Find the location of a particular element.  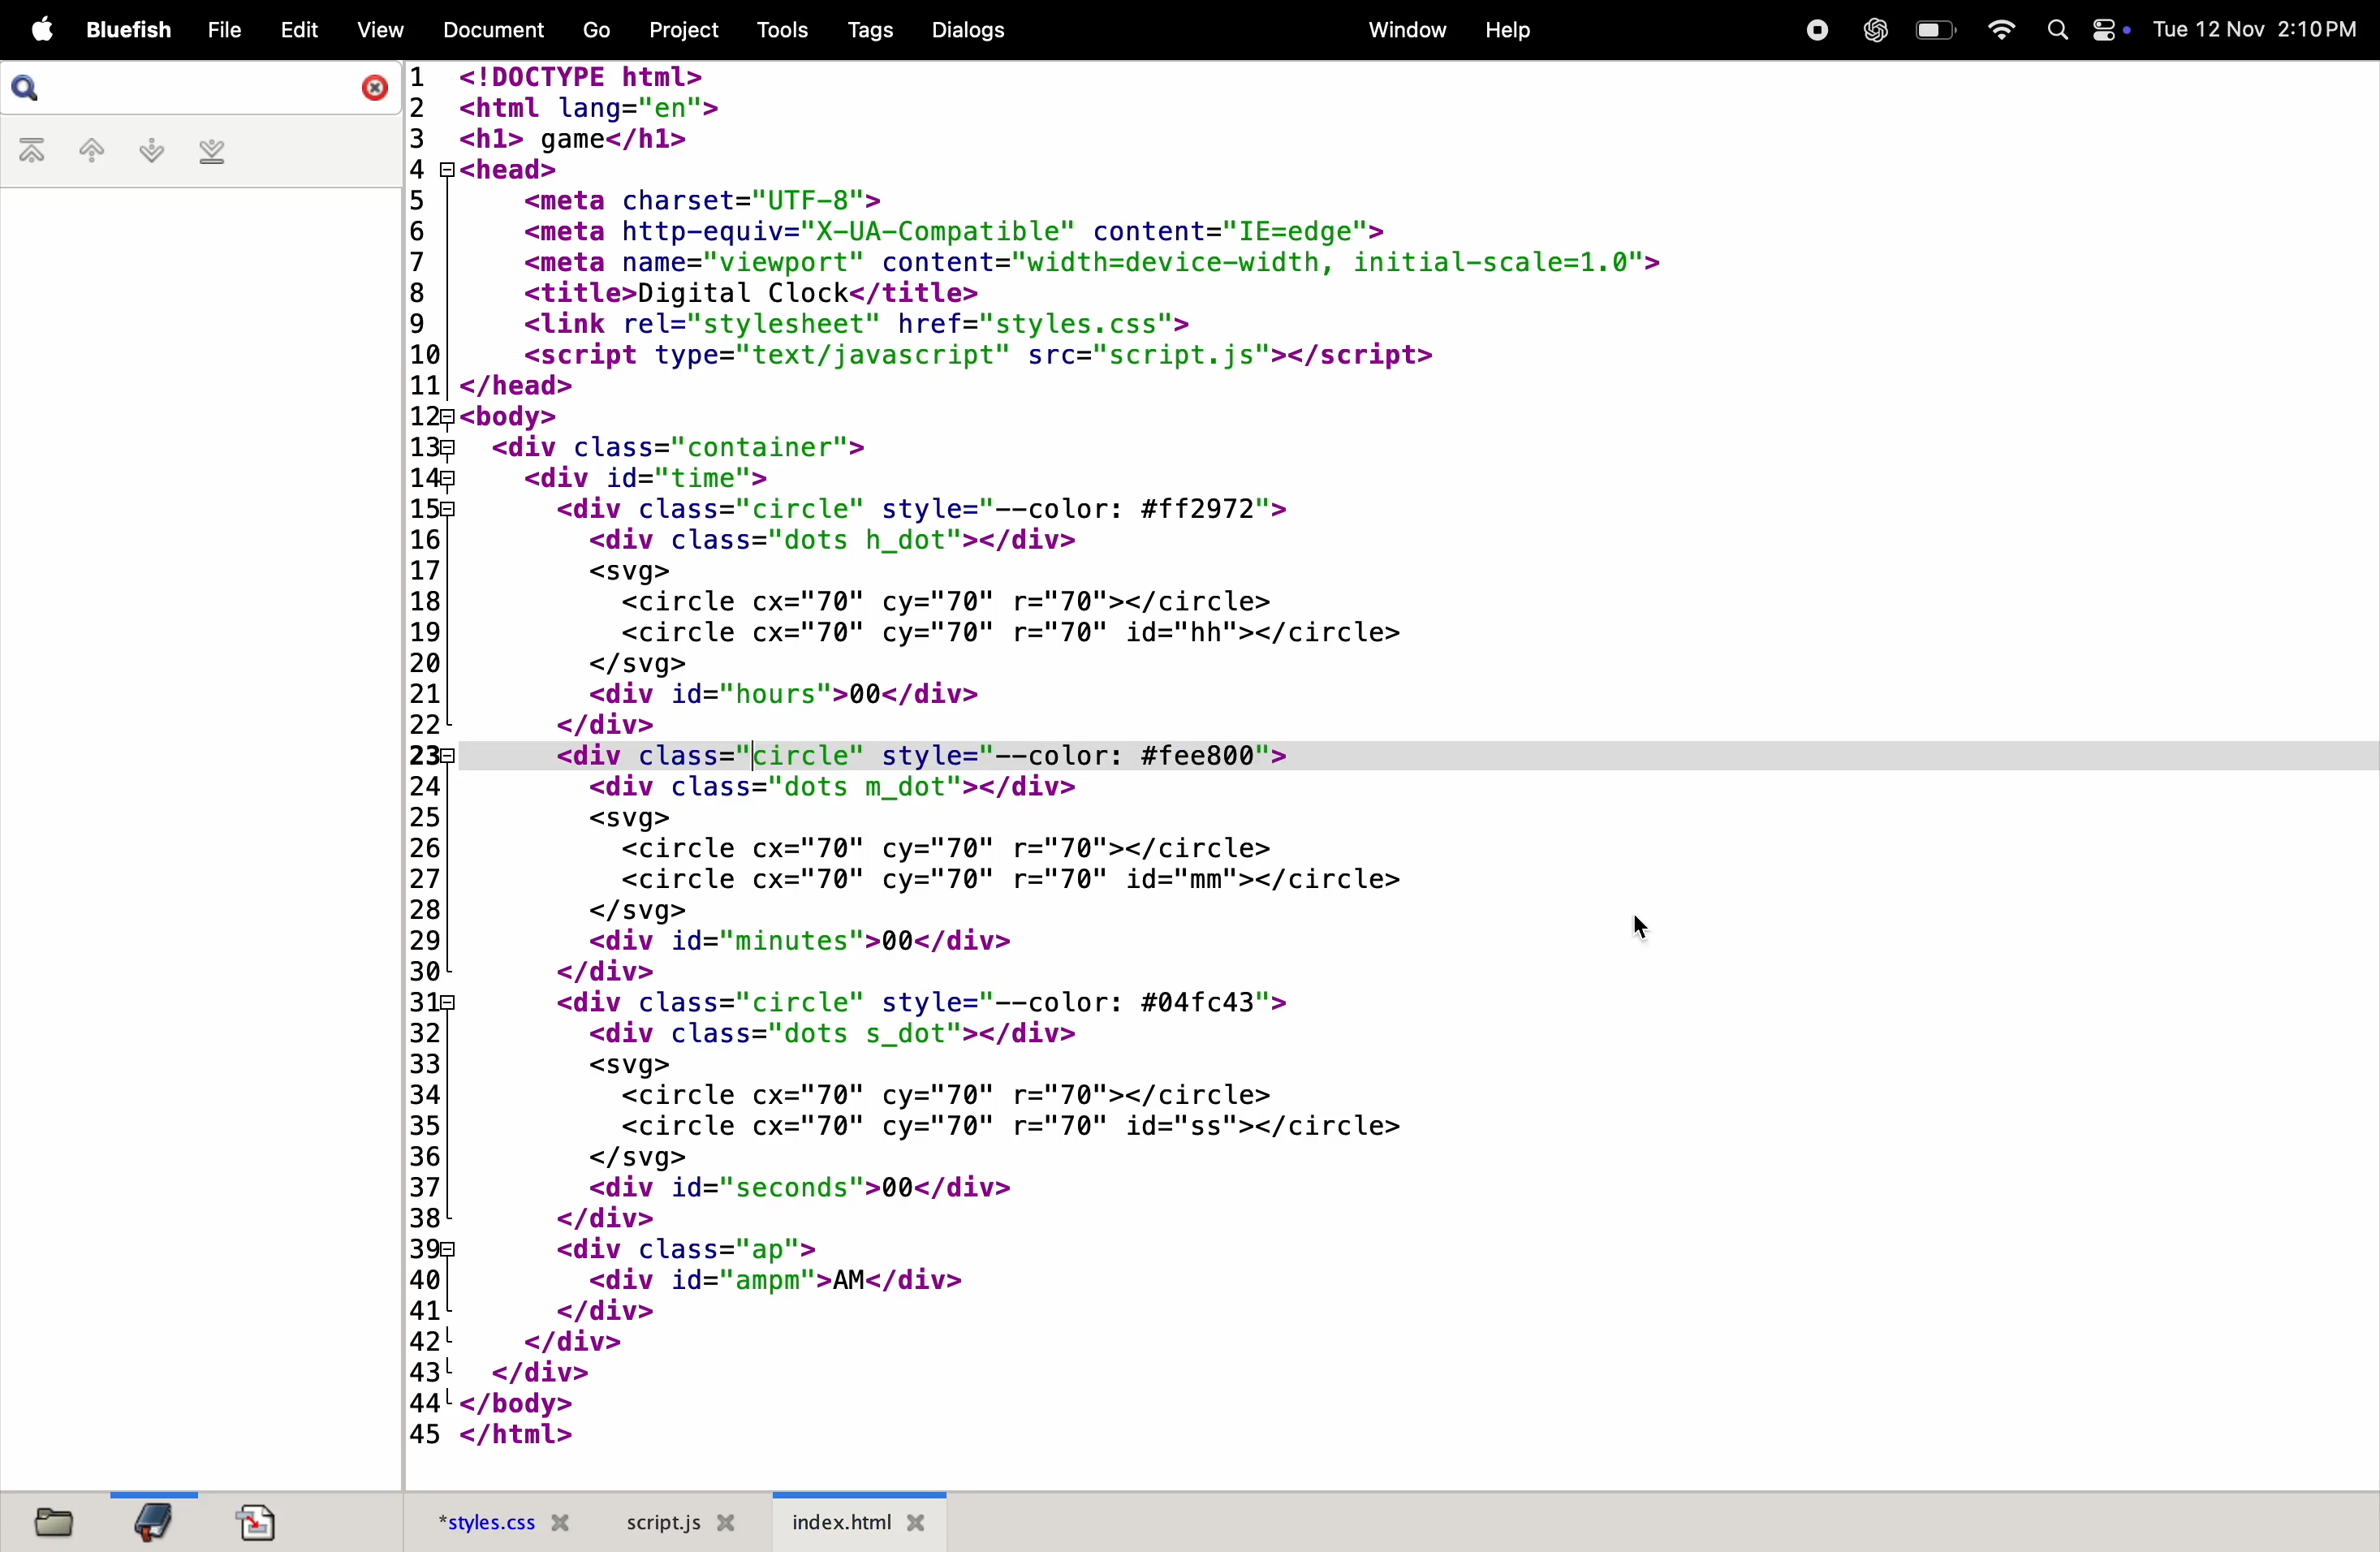

wifi is located at coordinates (2004, 32).